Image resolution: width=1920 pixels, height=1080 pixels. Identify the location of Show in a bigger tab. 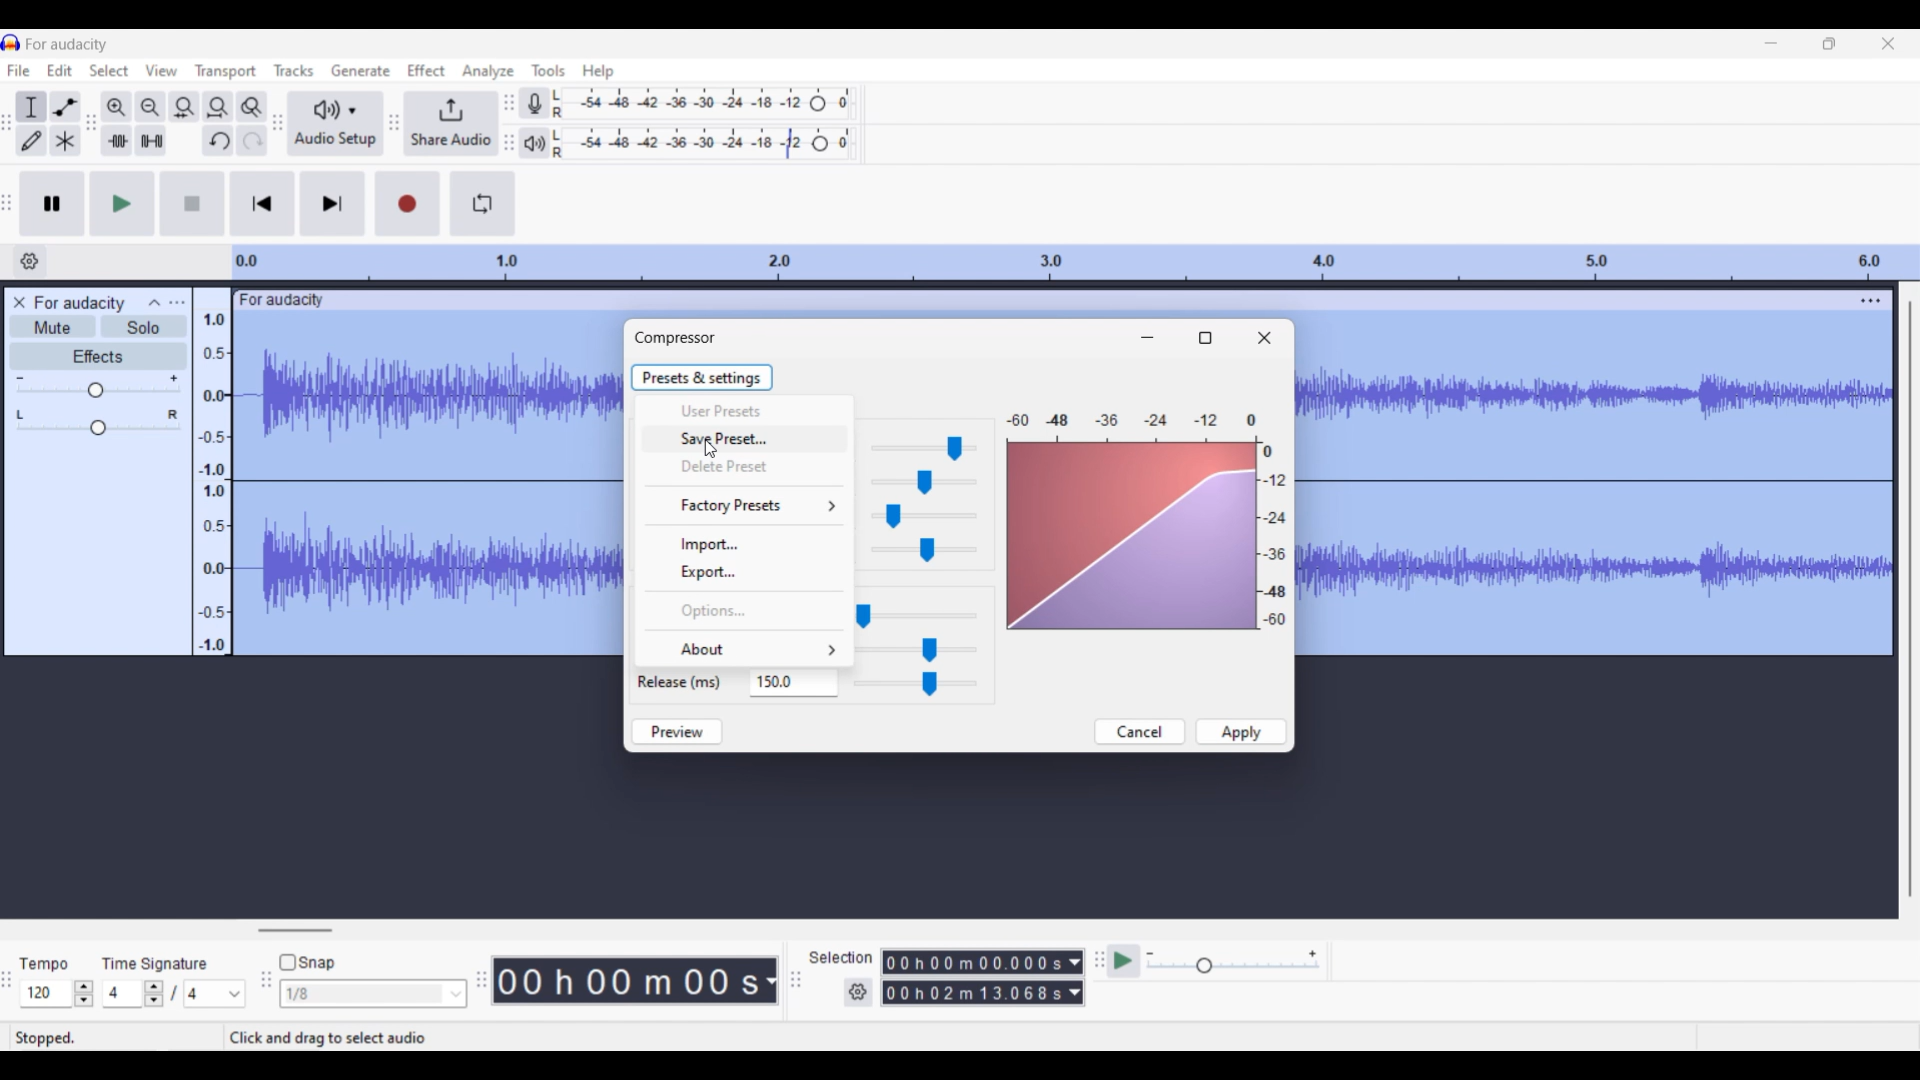
(1204, 338).